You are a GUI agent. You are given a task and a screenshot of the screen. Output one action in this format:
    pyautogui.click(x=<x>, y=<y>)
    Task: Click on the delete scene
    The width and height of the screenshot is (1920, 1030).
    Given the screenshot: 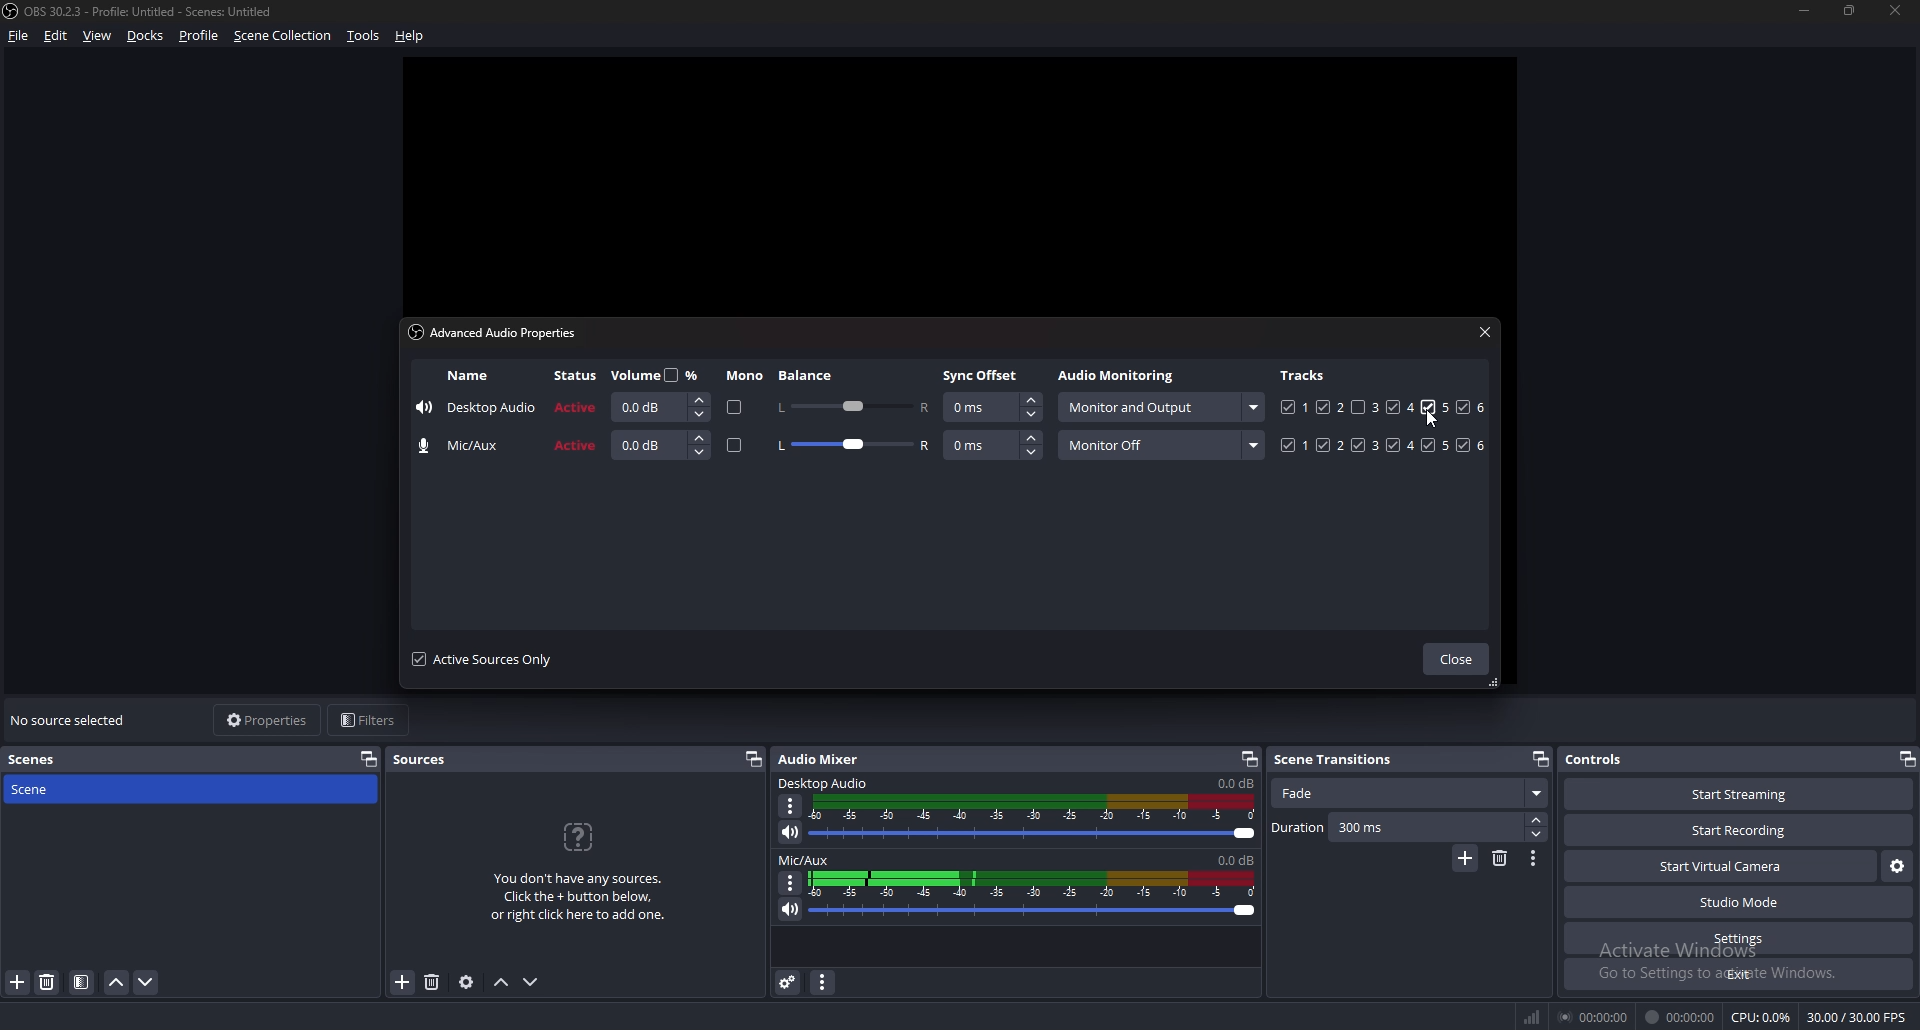 What is the action you would take?
    pyautogui.click(x=49, y=983)
    